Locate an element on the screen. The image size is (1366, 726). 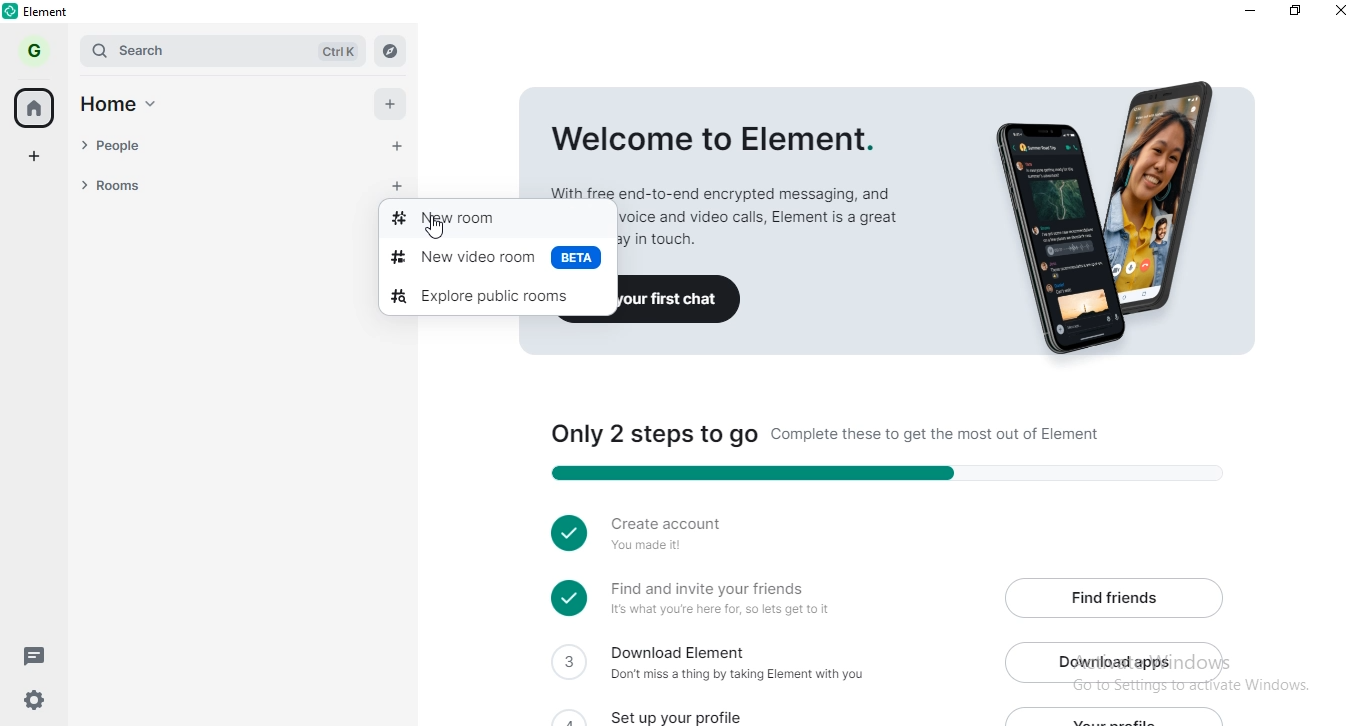
find friends is located at coordinates (1114, 596).